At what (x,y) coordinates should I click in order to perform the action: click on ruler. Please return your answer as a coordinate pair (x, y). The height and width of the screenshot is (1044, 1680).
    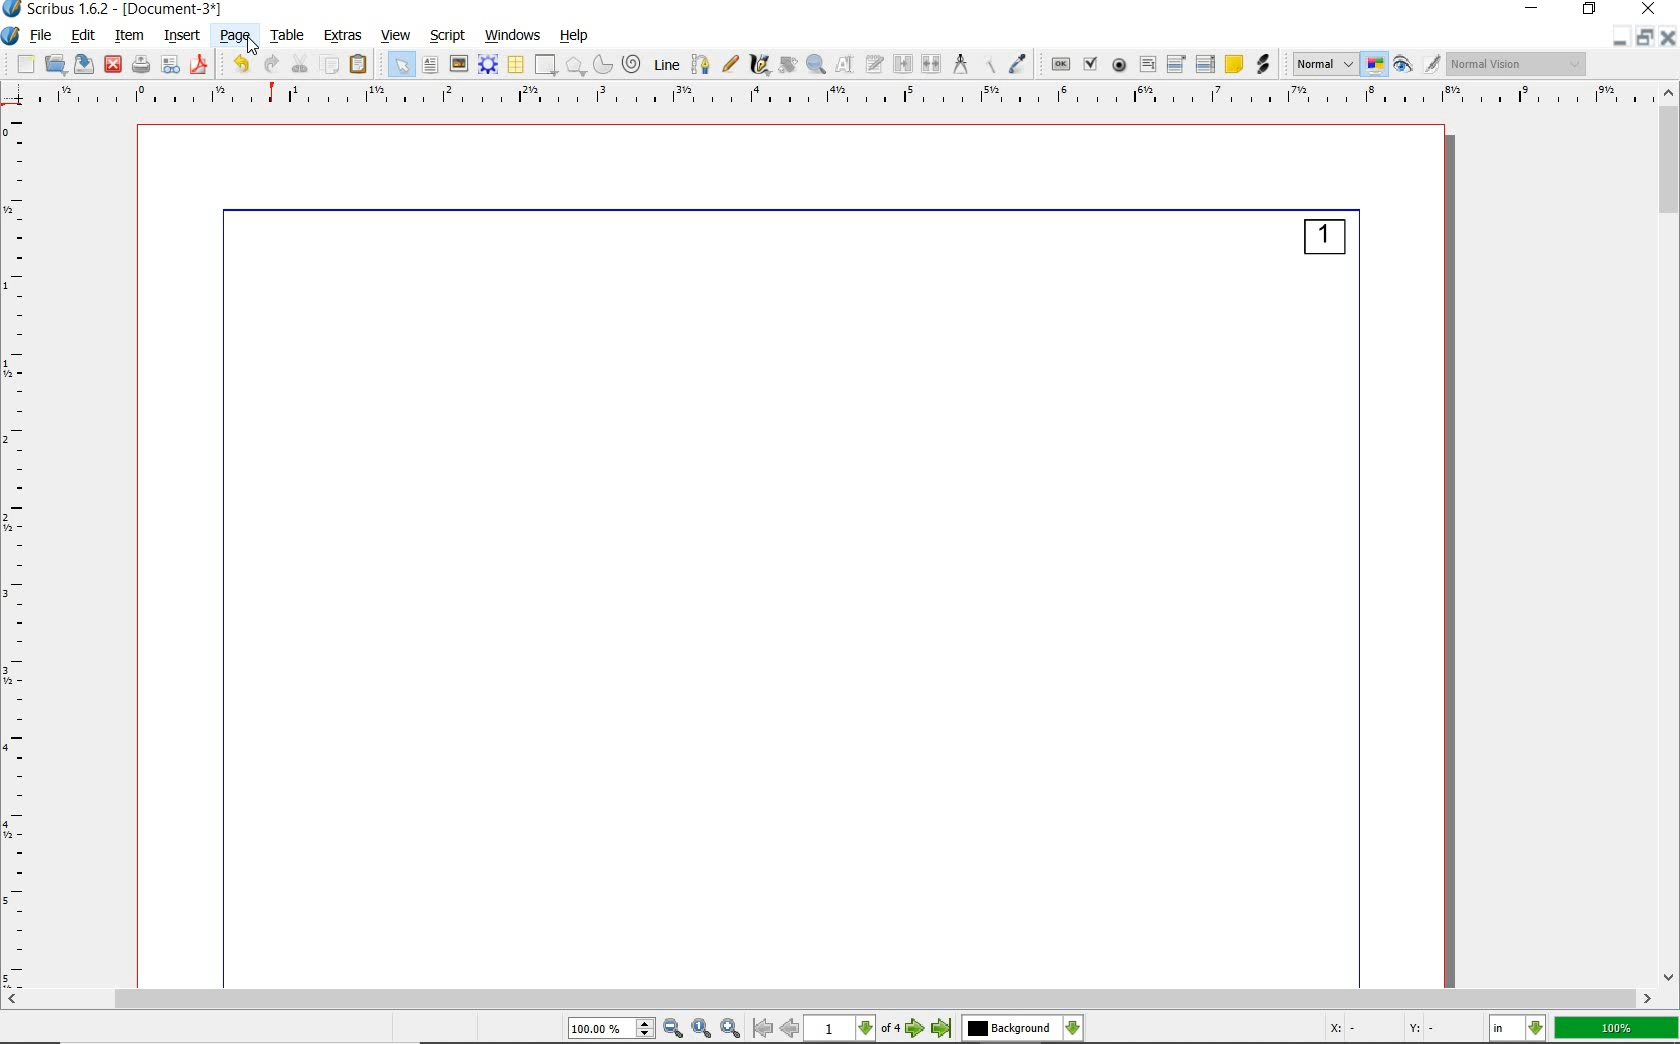
    Looking at the image, I should click on (24, 550).